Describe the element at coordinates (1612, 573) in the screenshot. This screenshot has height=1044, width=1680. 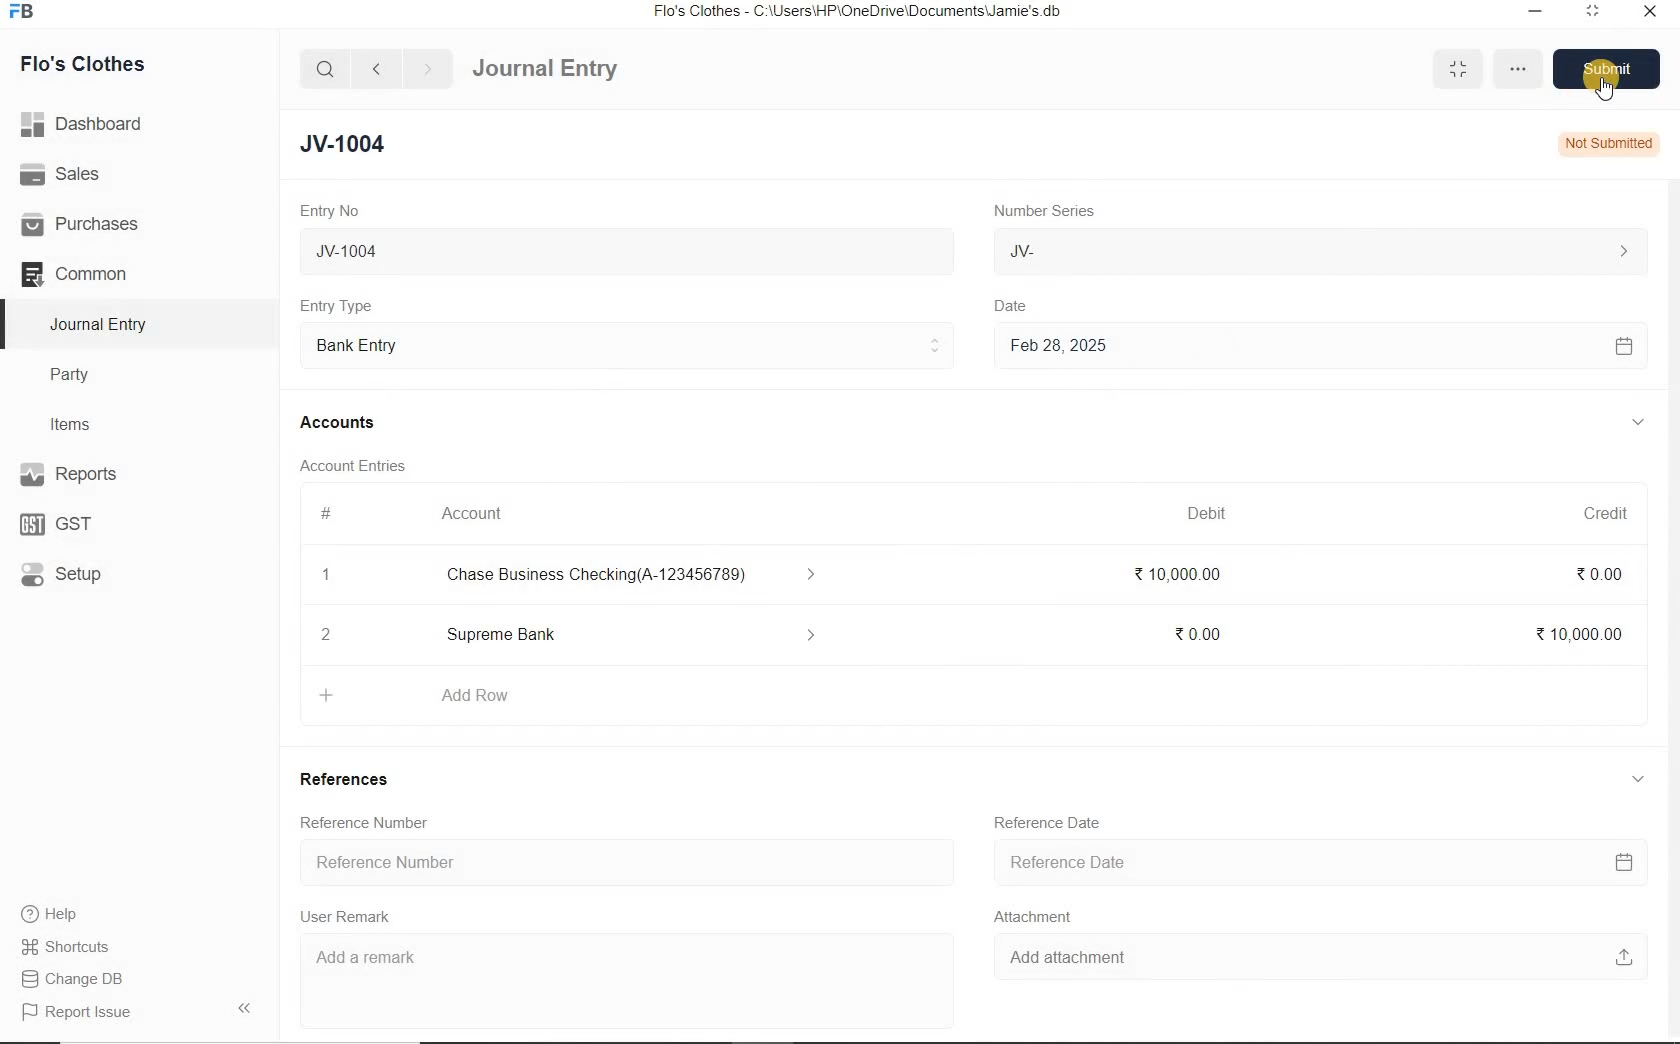
I see `₹0.00` at that location.